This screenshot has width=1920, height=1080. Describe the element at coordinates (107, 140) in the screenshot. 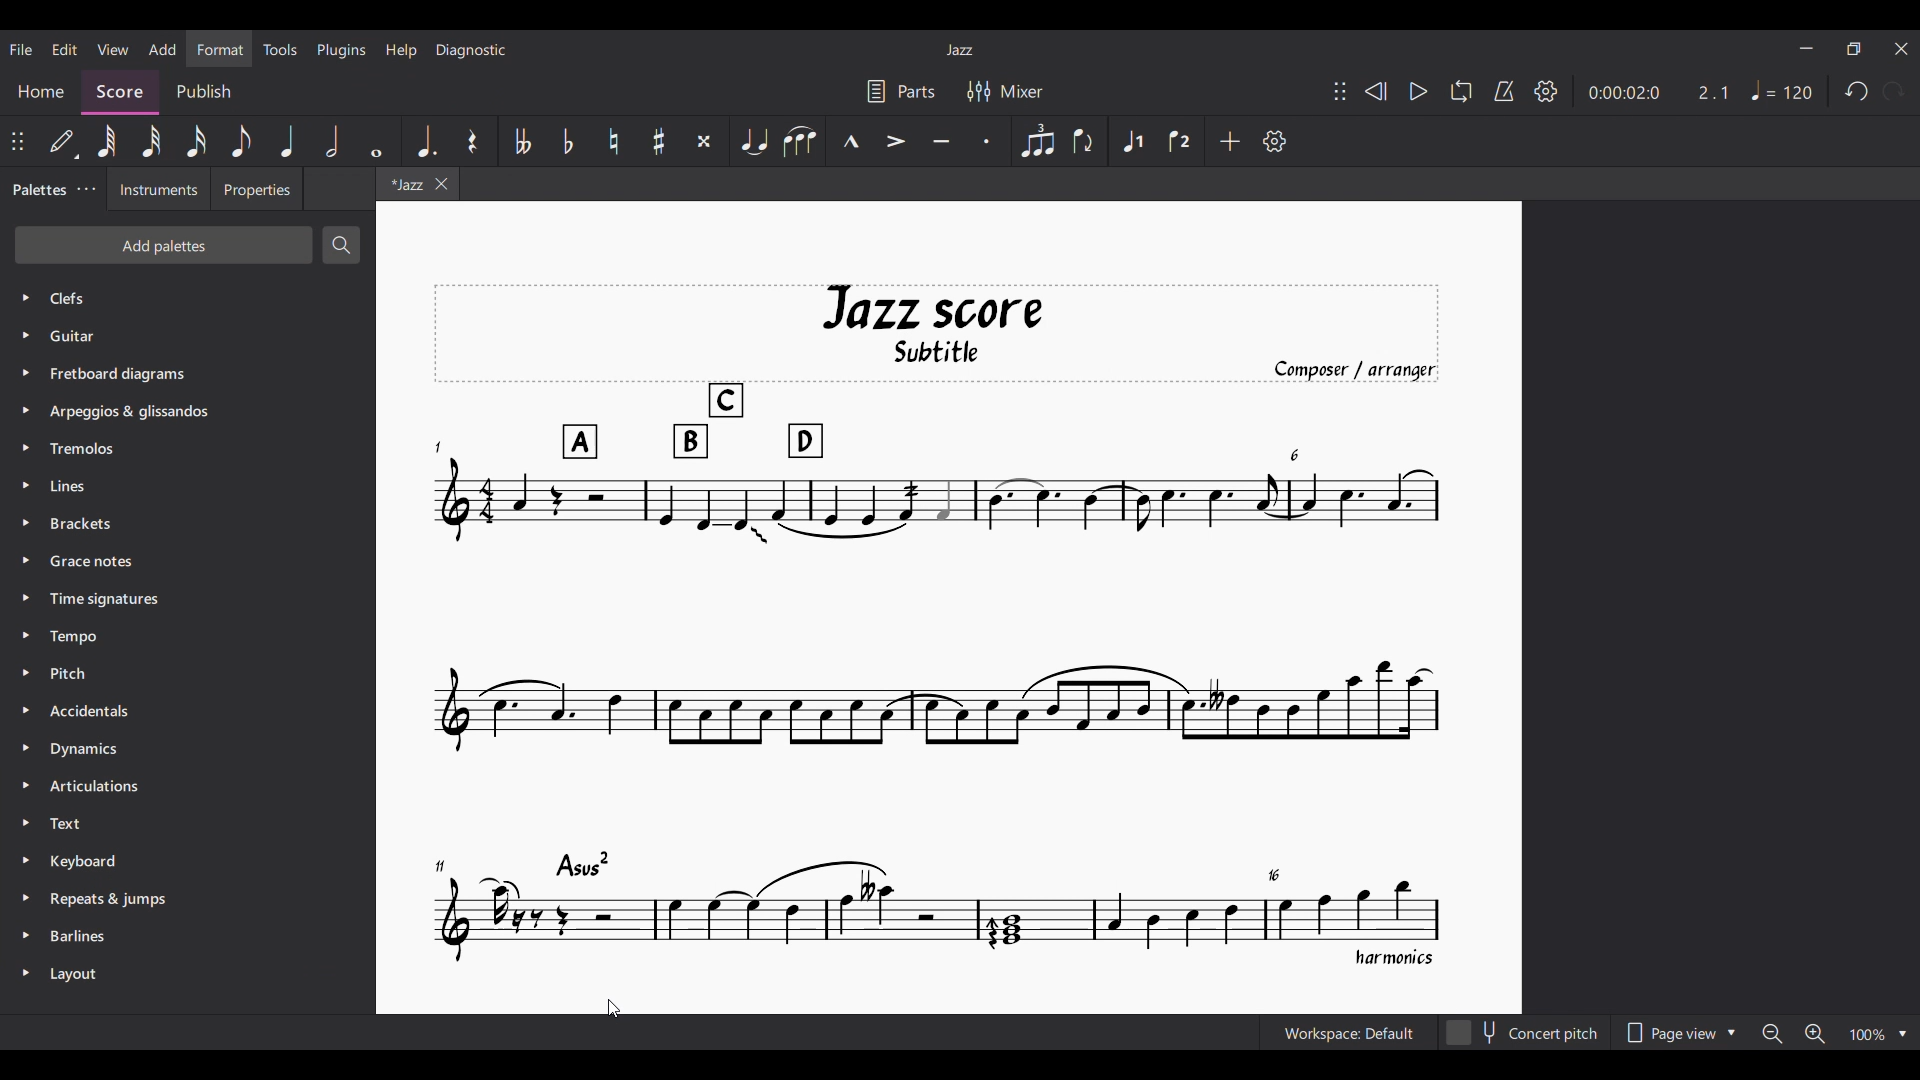

I see `64th note` at that location.